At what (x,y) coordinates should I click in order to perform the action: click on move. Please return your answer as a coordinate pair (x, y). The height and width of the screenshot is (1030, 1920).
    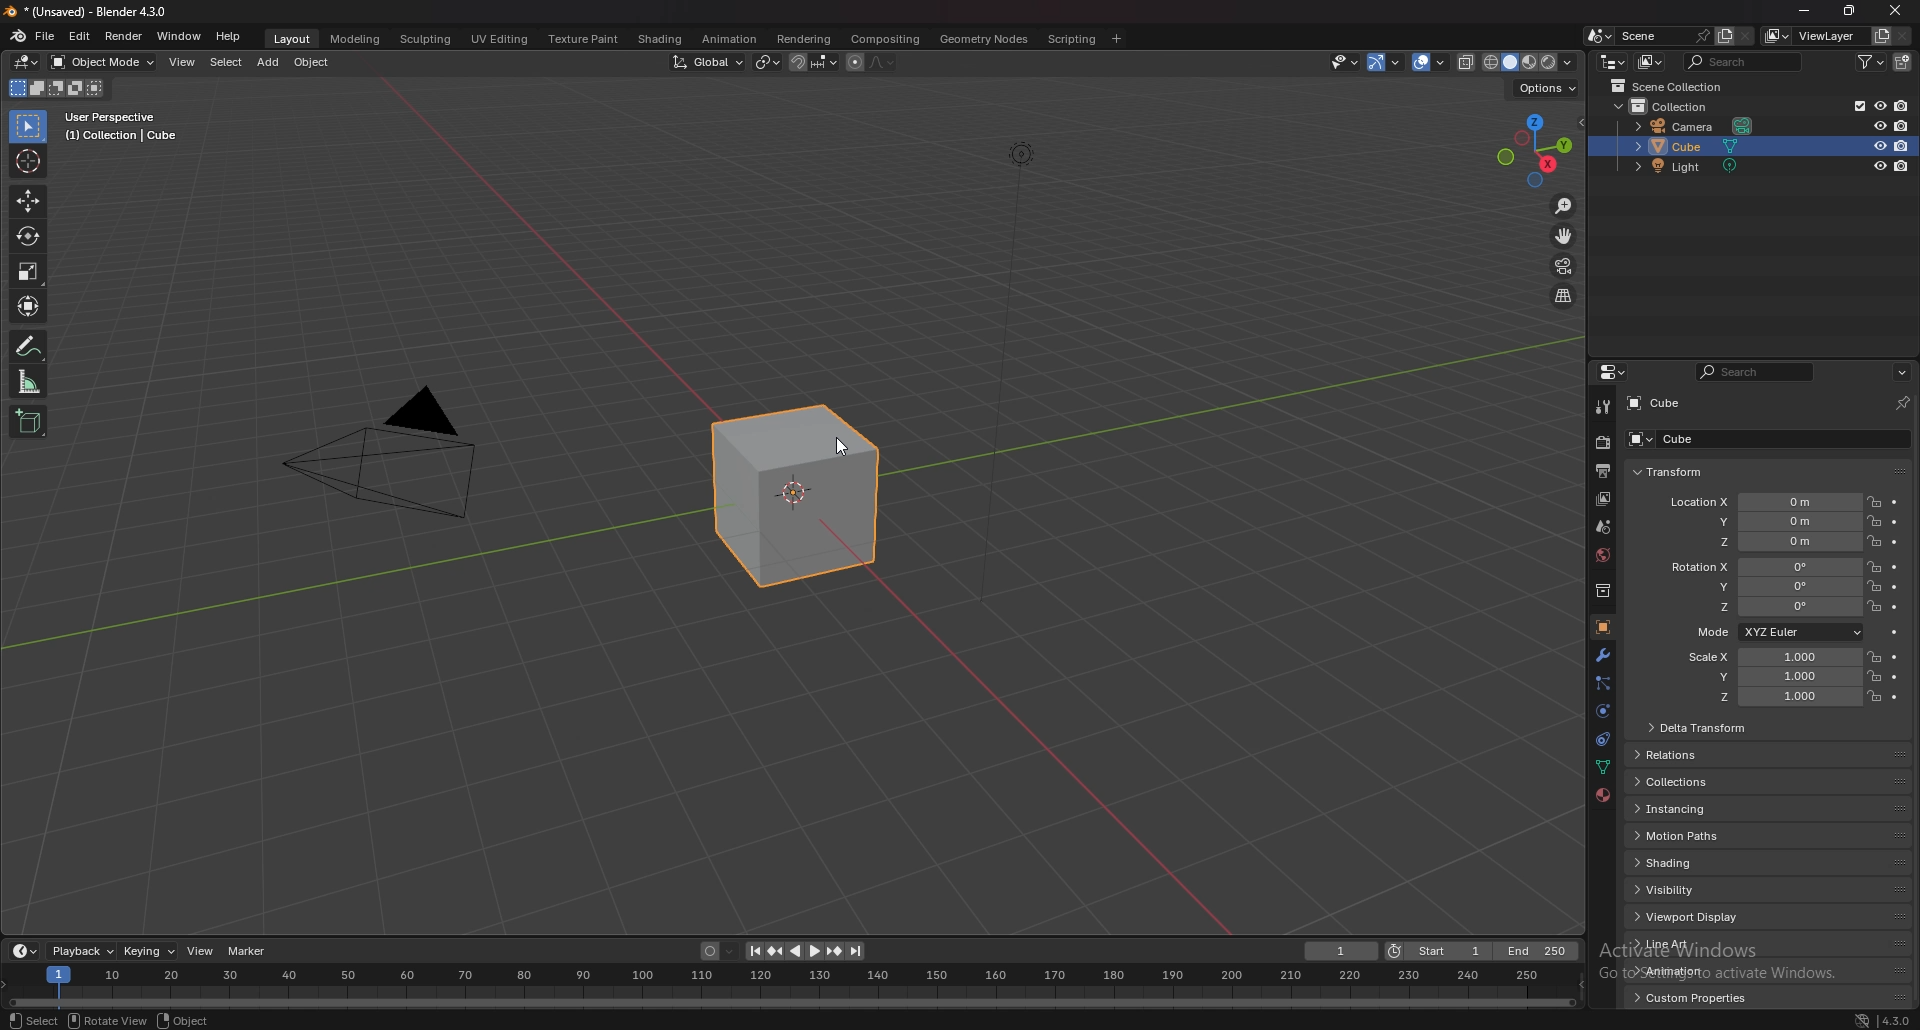
    Looking at the image, I should click on (29, 199).